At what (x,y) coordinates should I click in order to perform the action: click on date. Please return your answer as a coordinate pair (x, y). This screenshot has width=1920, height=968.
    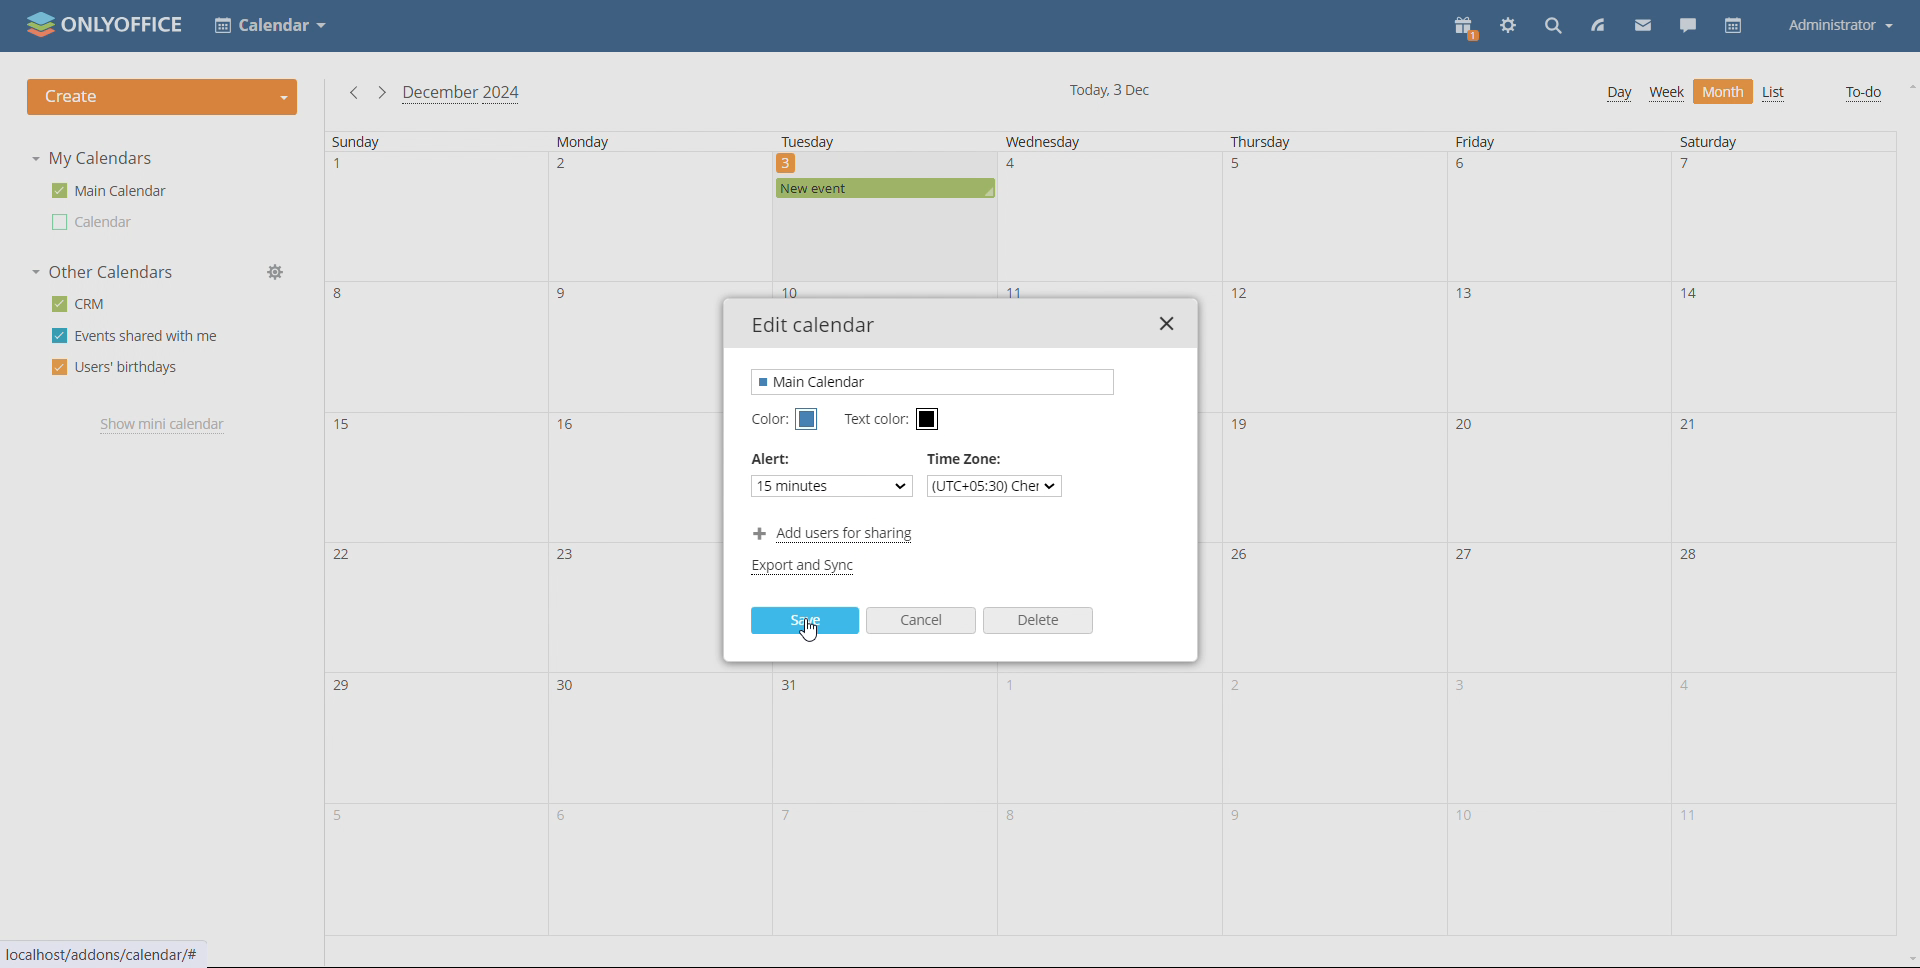
    Looking at the image, I should click on (657, 740).